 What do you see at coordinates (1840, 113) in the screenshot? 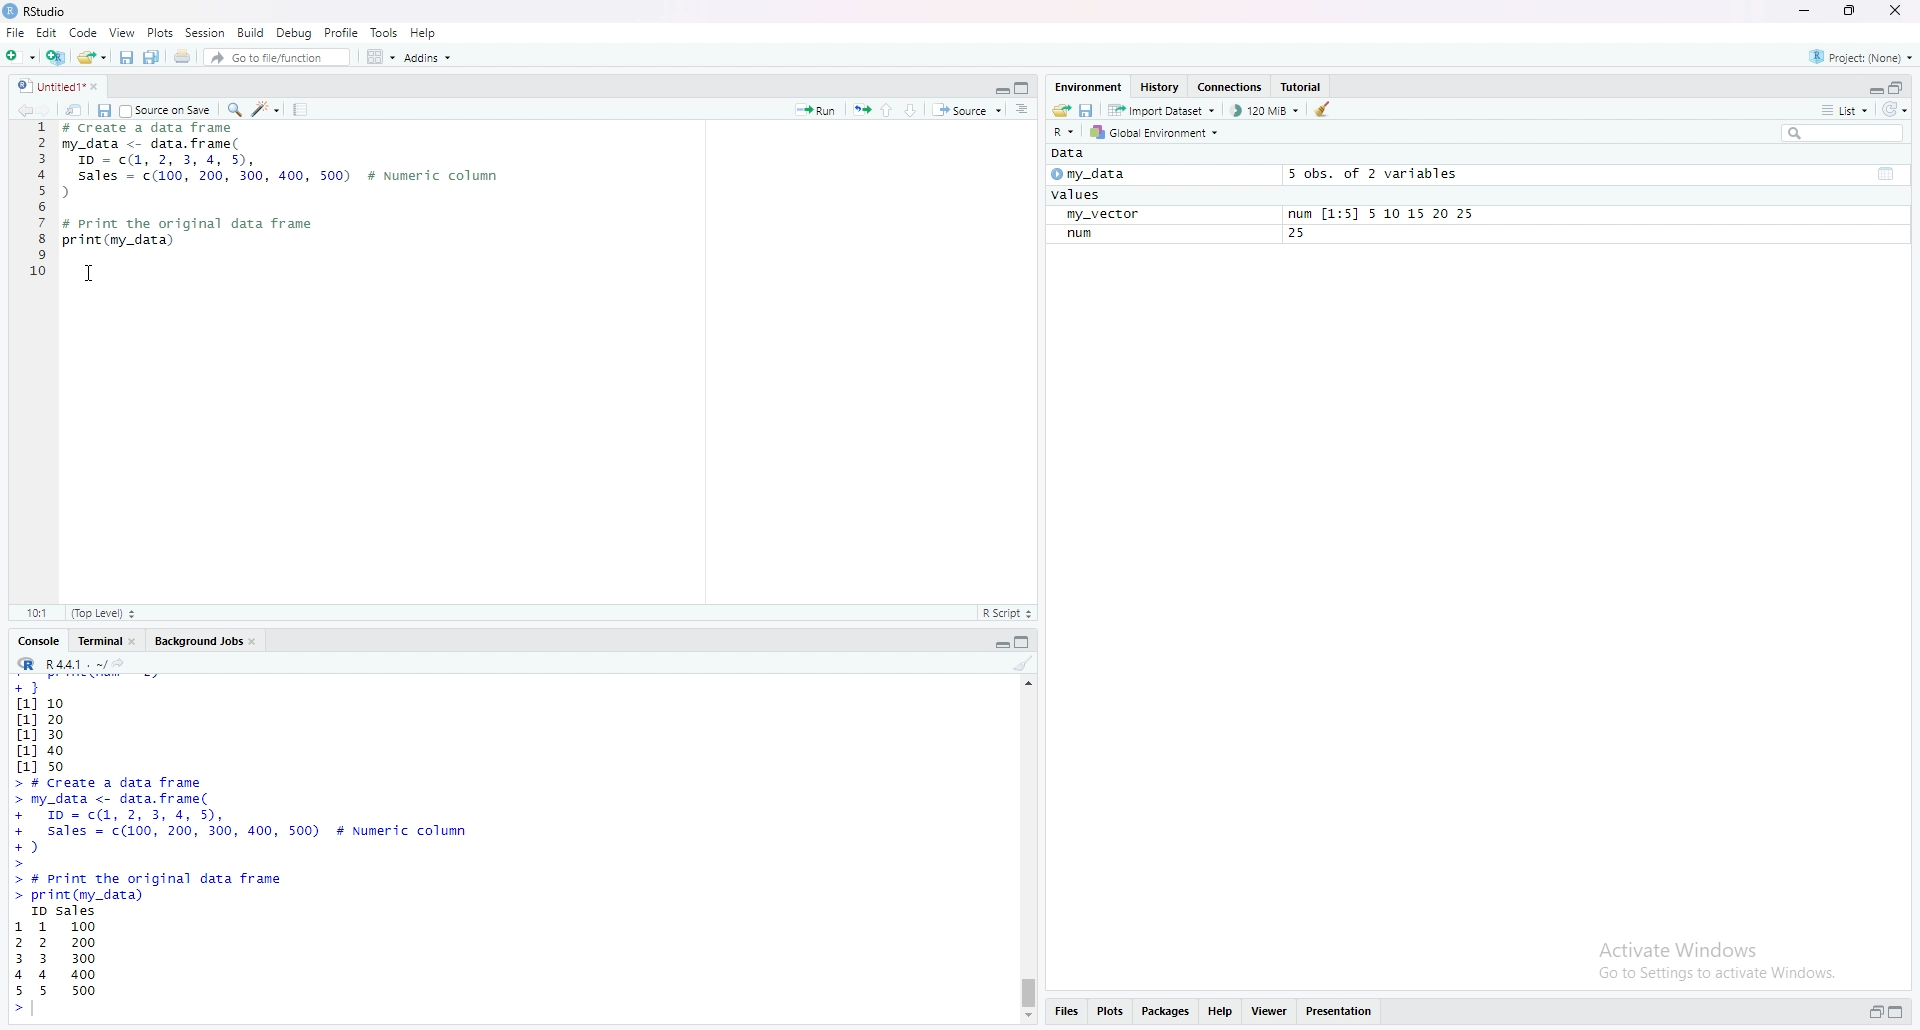
I see `list` at bounding box center [1840, 113].